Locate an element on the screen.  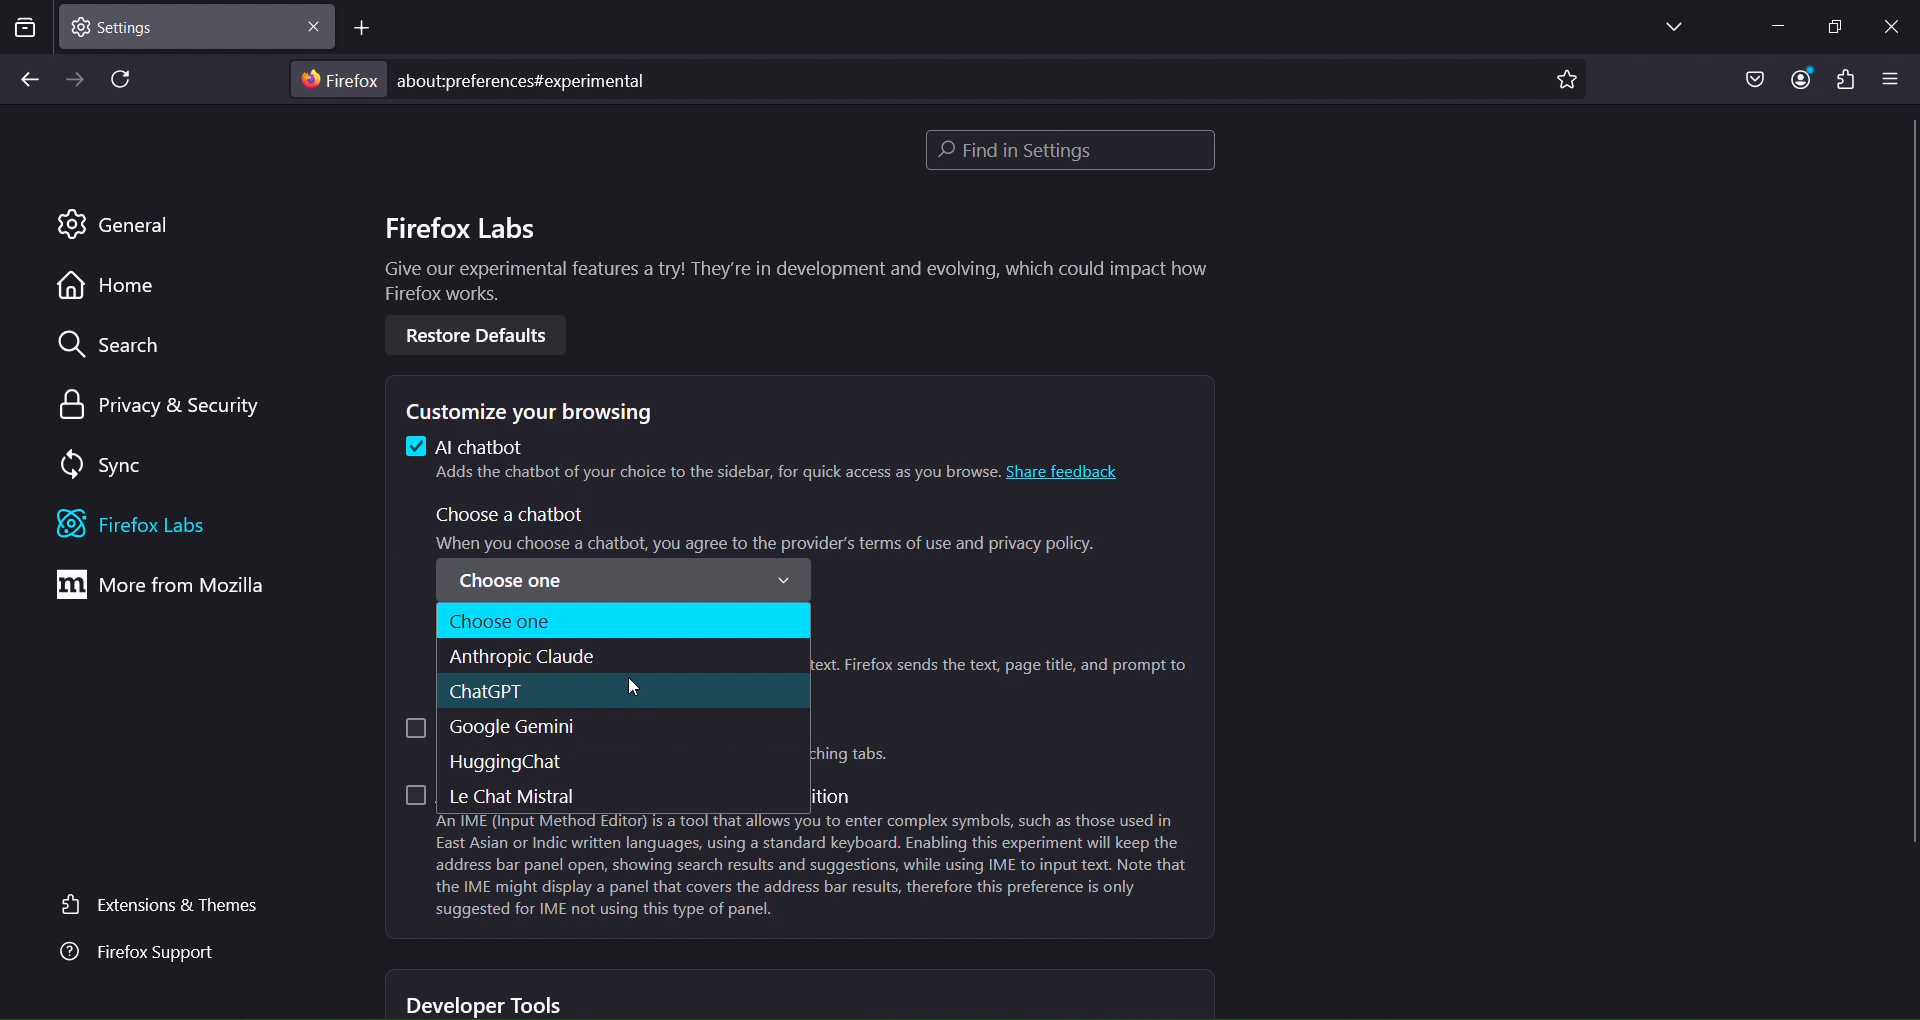
customize your browsing is located at coordinates (542, 411).